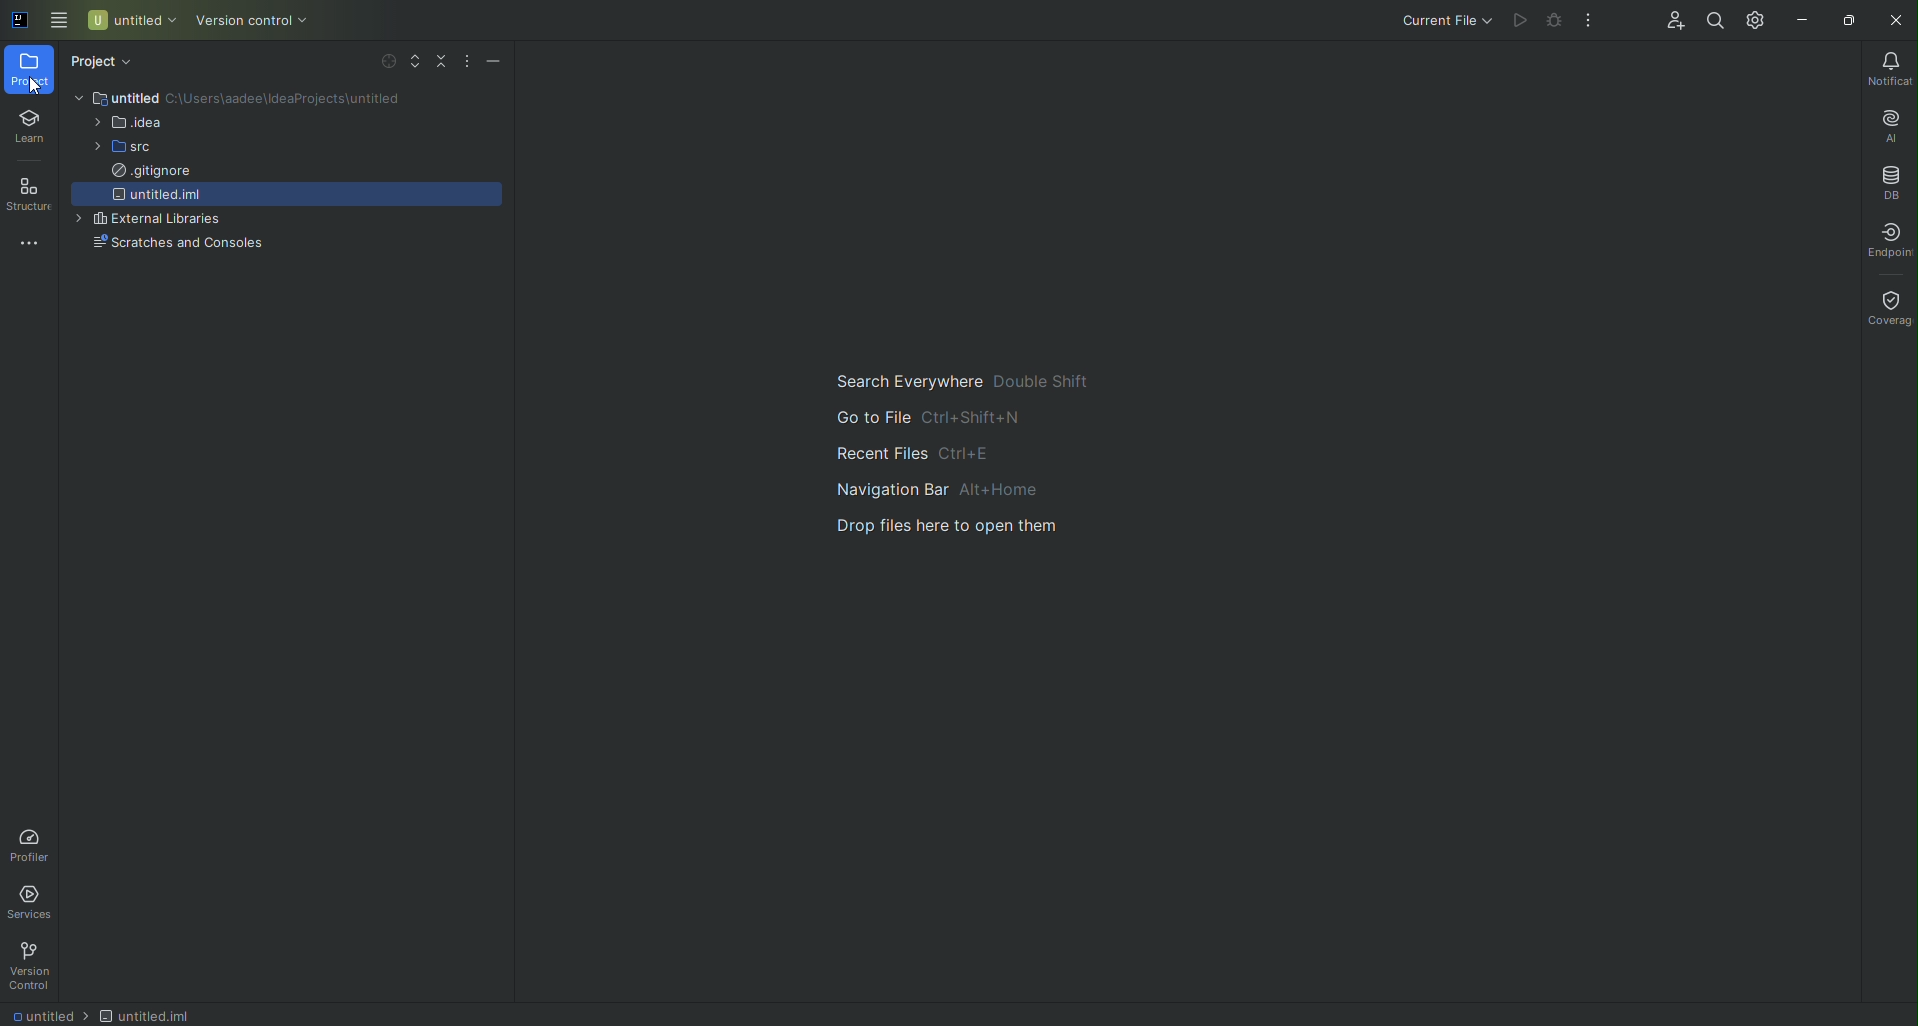 The width and height of the screenshot is (1918, 1026). I want to click on Learn, so click(28, 128).